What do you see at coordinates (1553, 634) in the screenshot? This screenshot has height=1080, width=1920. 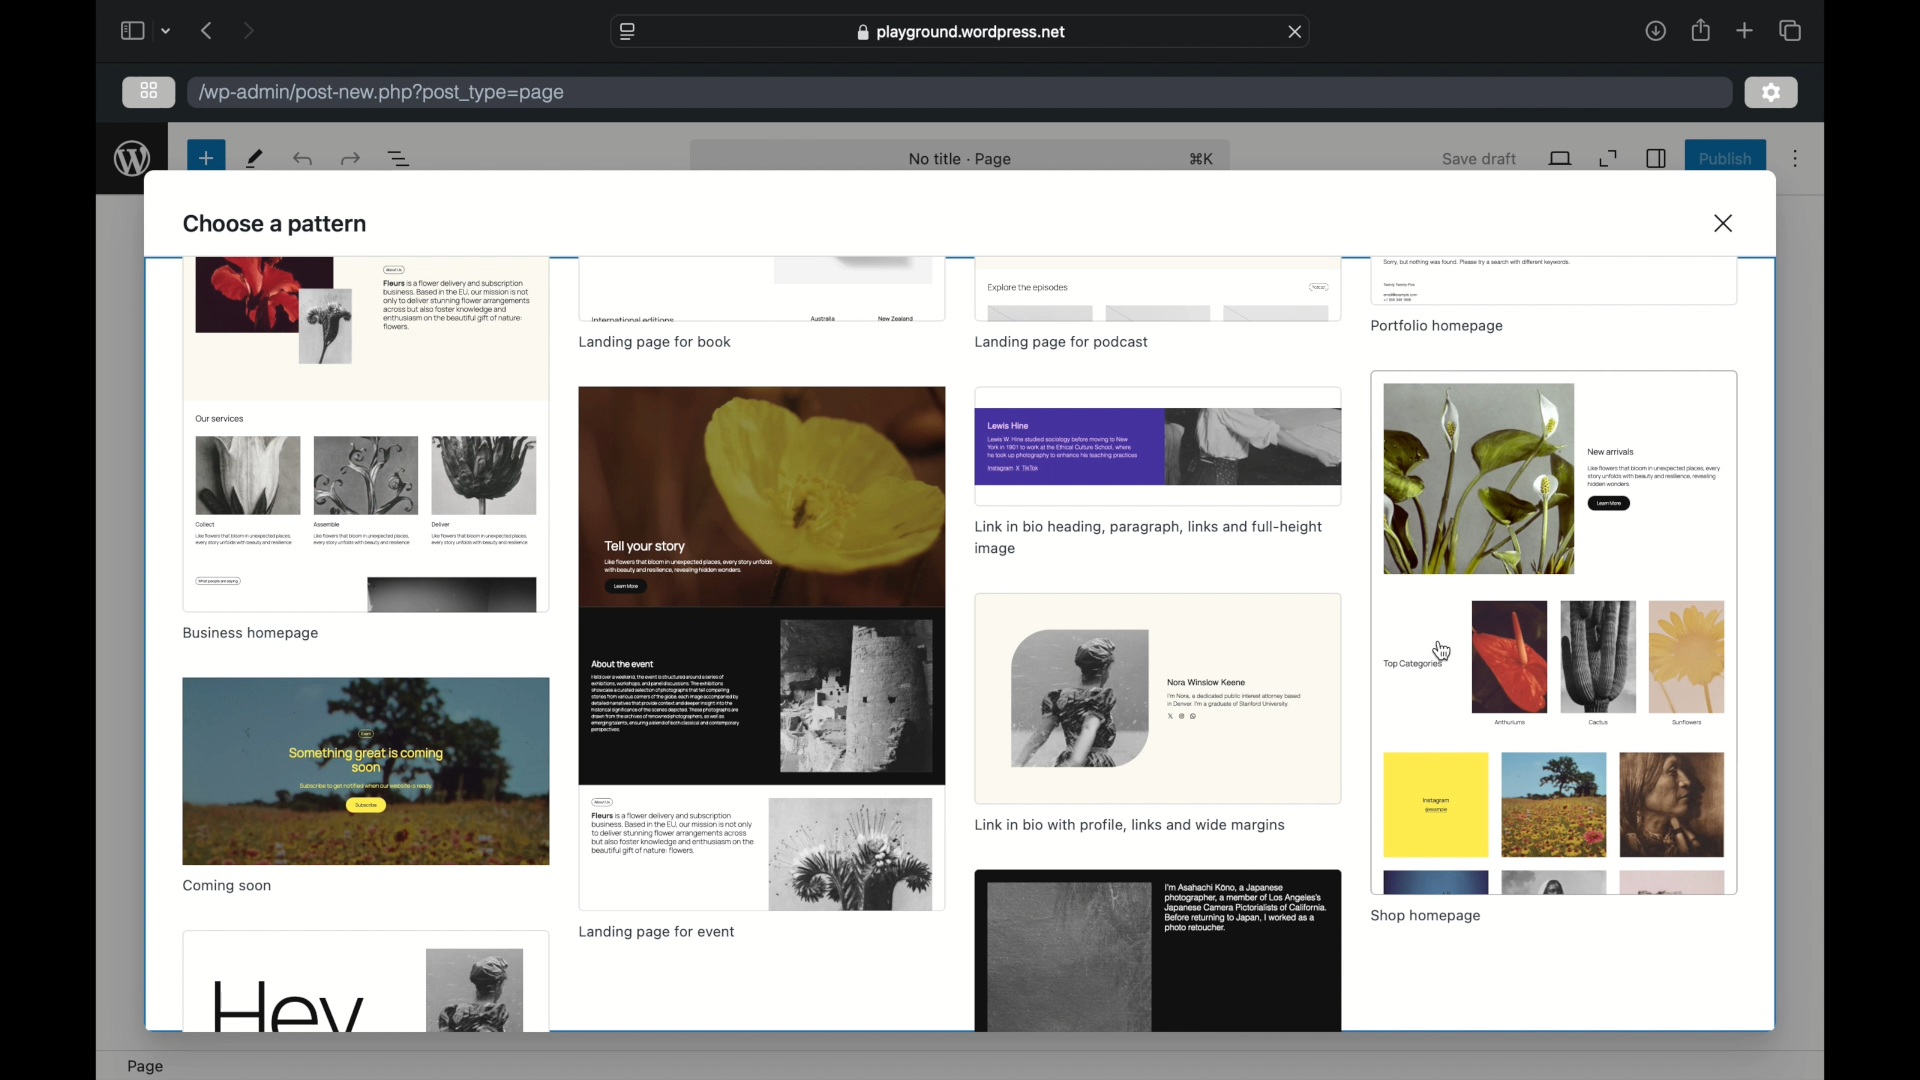 I see `preview` at bounding box center [1553, 634].